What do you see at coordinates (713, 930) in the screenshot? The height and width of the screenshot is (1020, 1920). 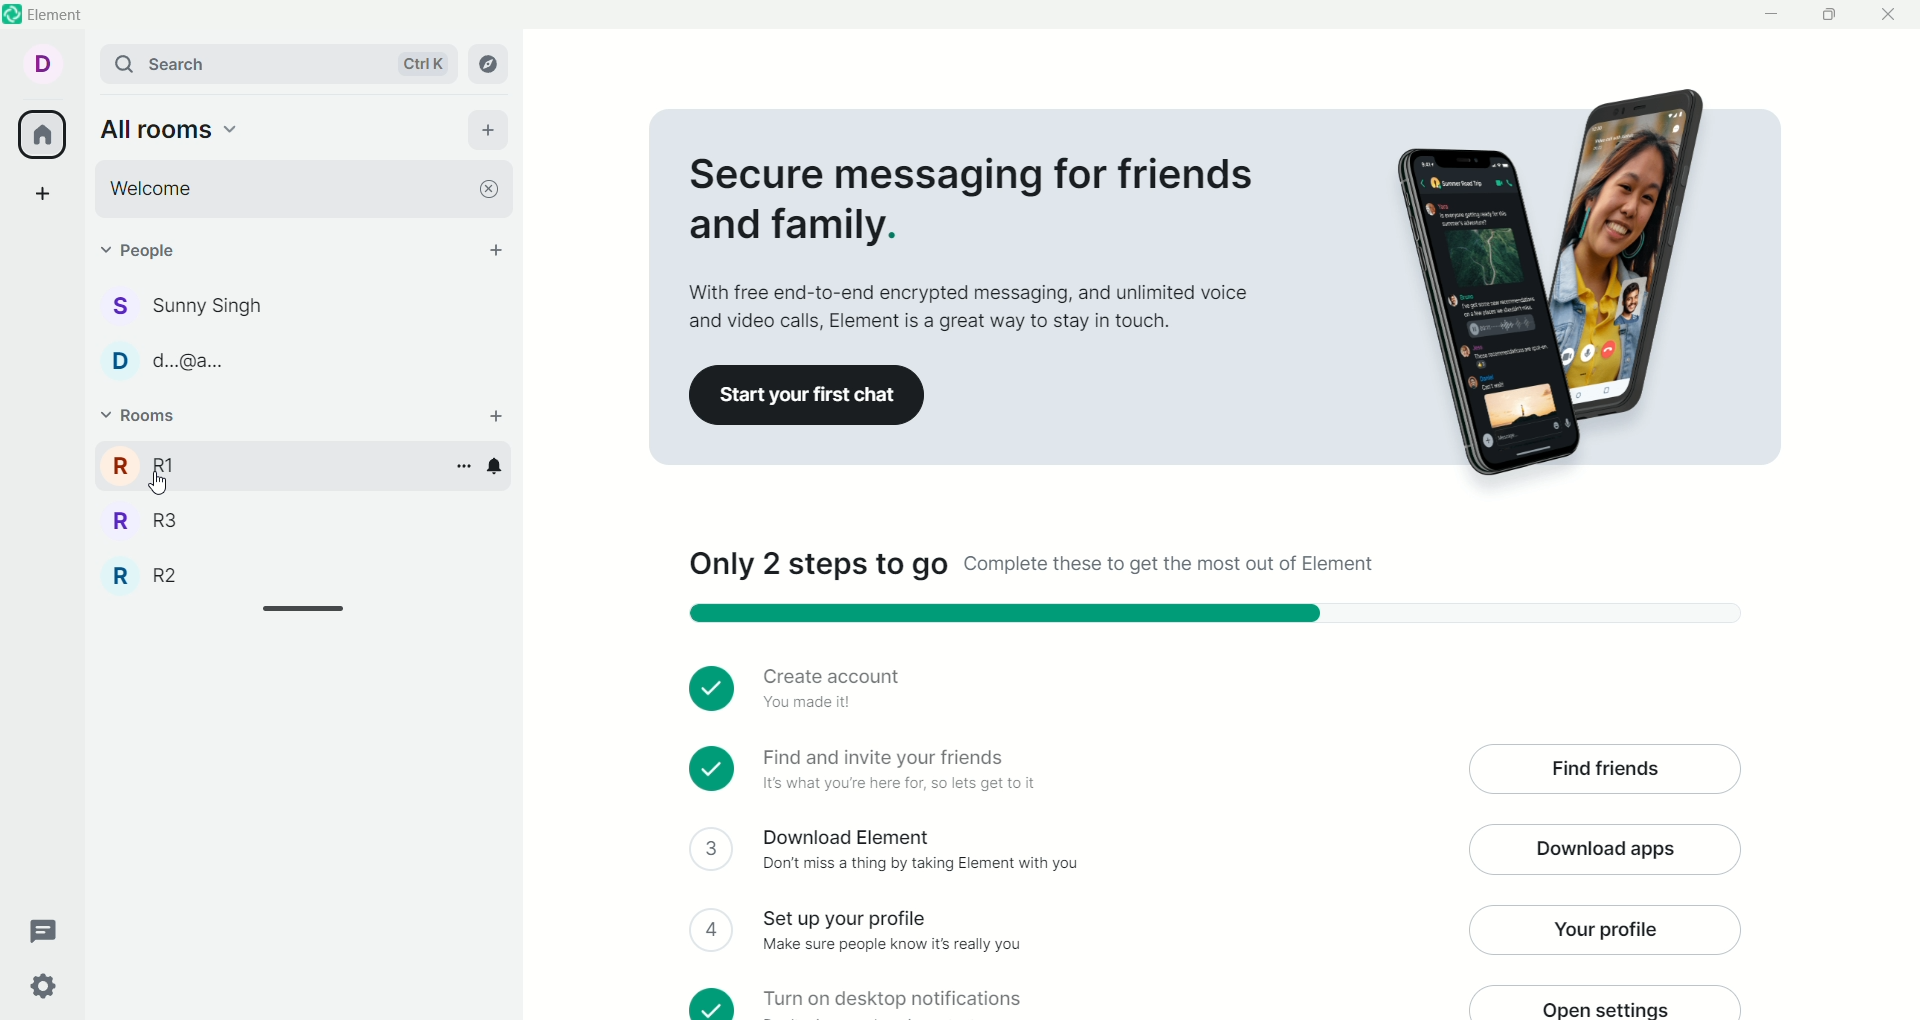 I see `Indicates step is yet to be done` at bounding box center [713, 930].